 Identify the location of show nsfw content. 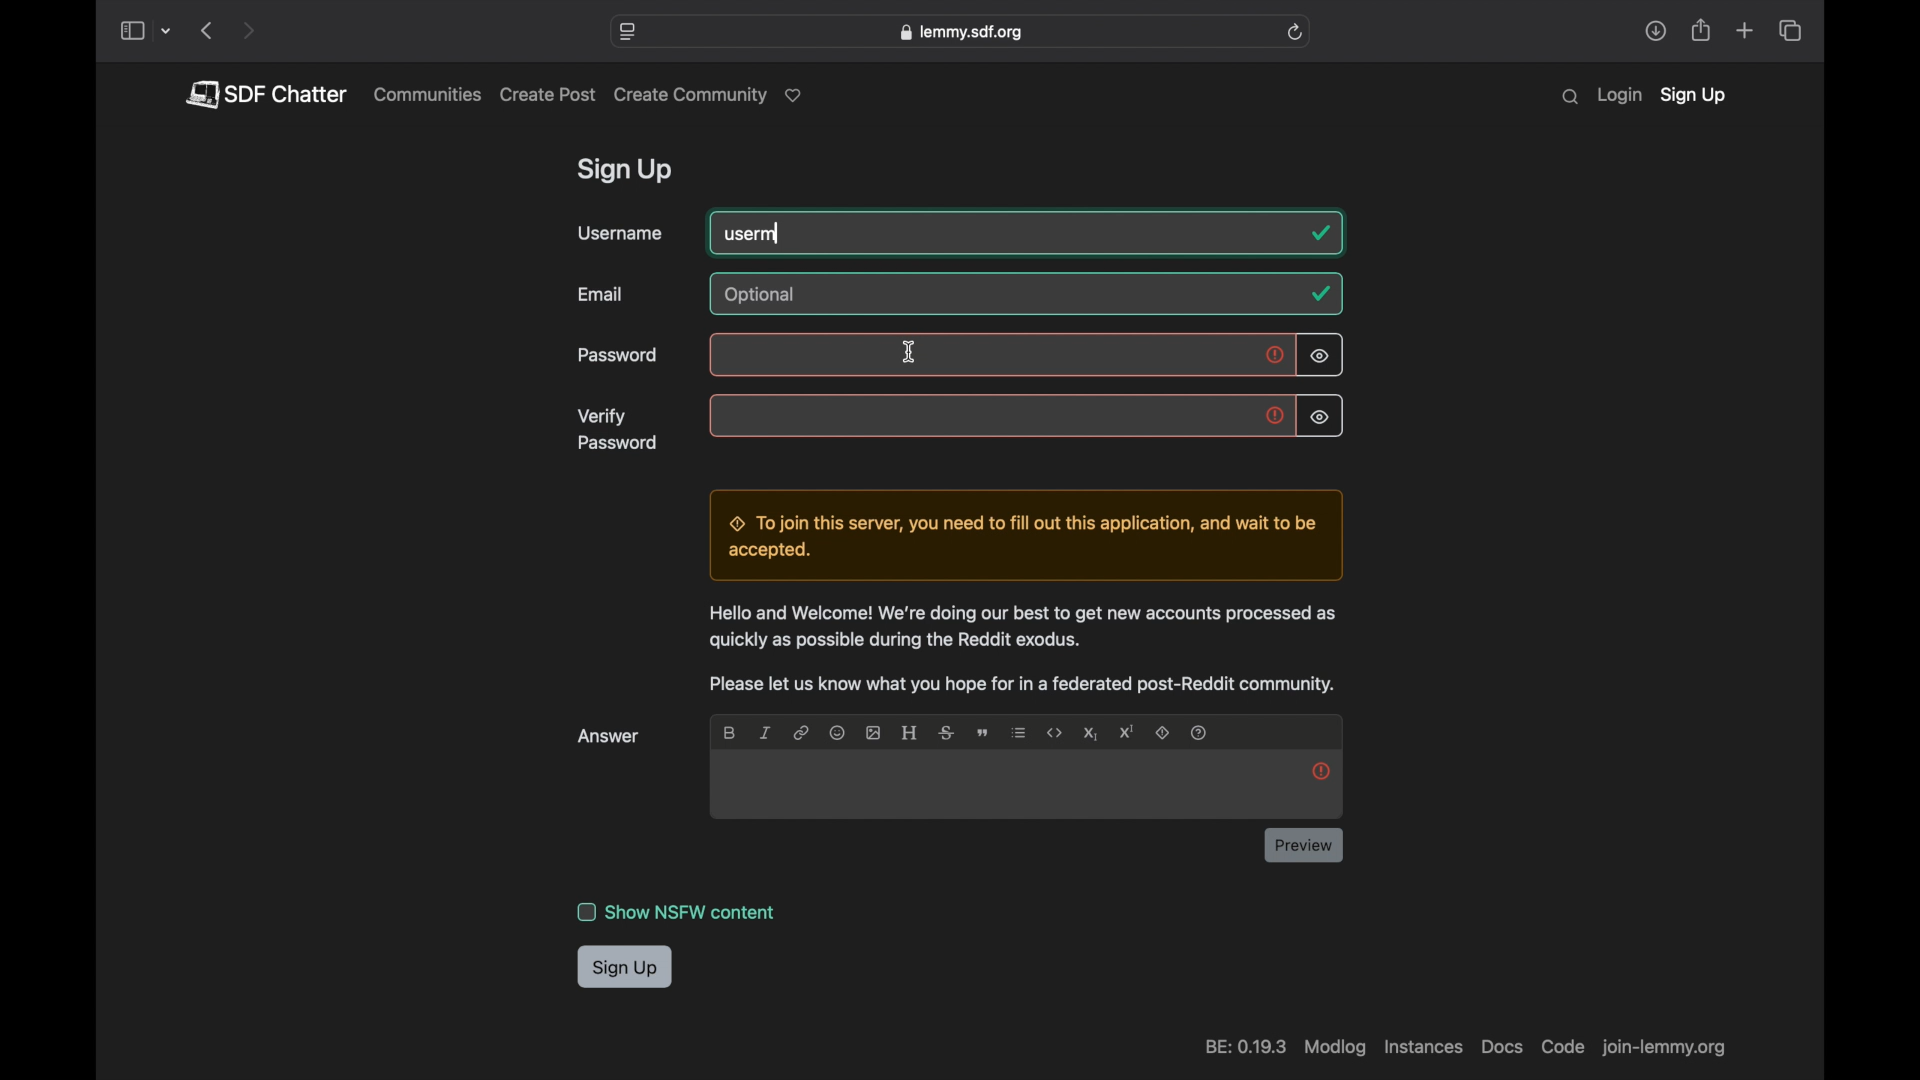
(676, 912).